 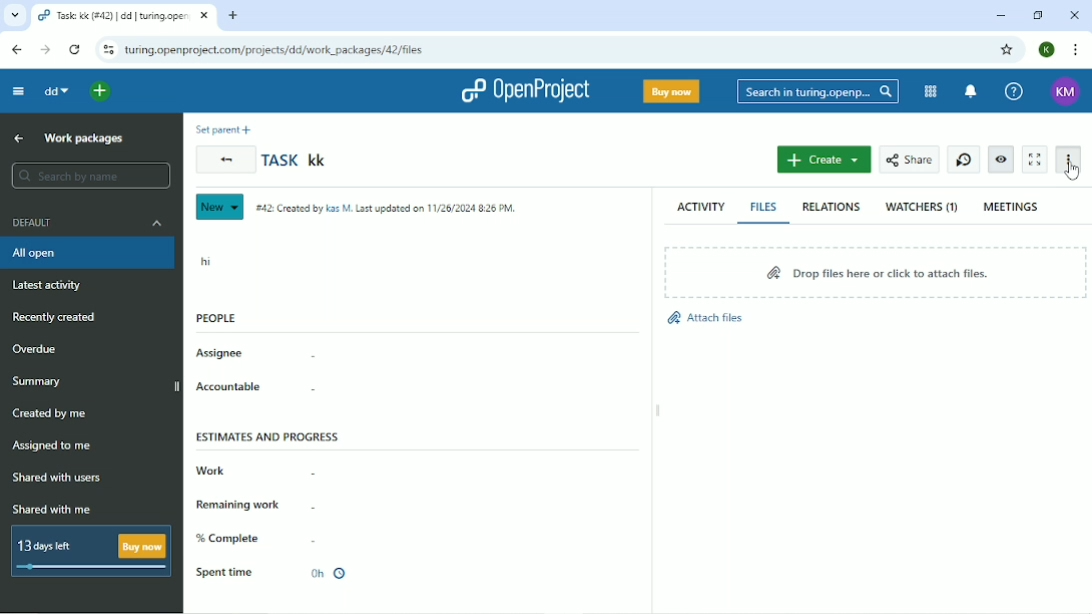 I want to click on #42: Created by Kas M. Last updated on 11/26/2024 8:26 PM., so click(x=386, y=208).